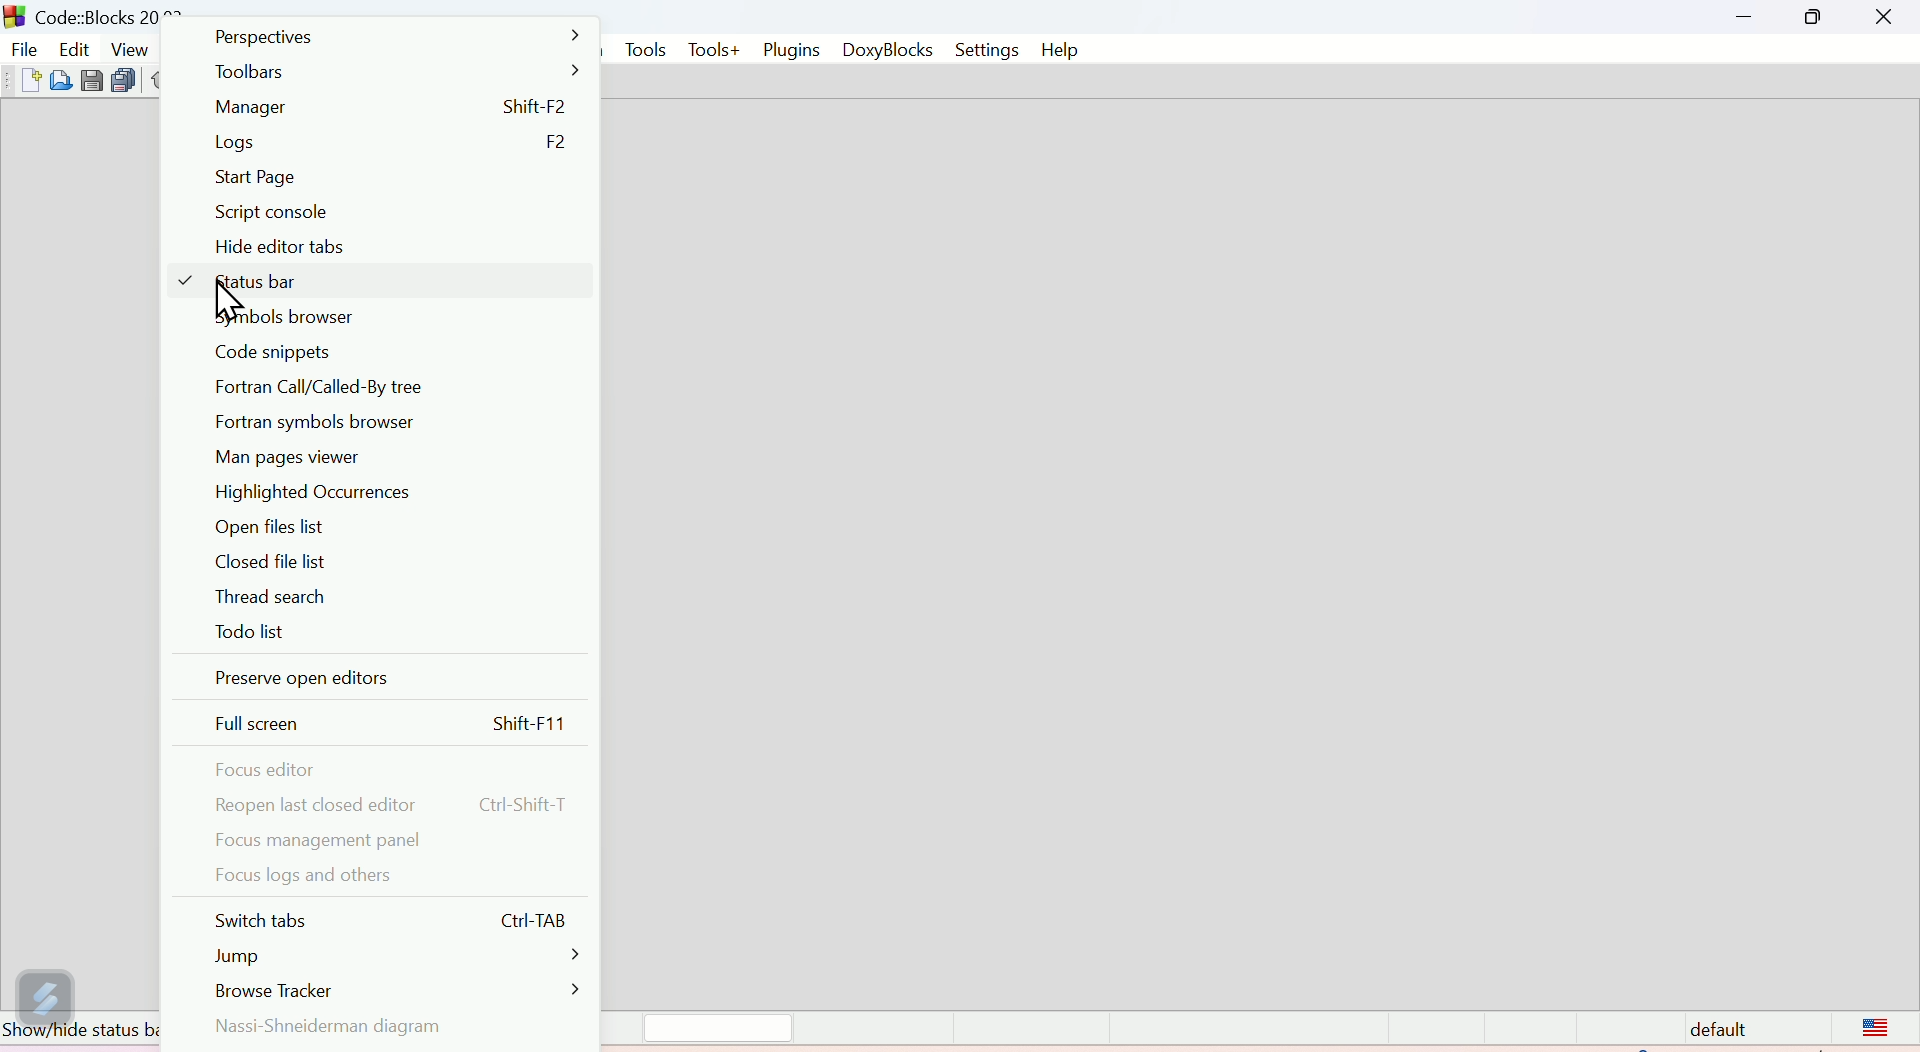 The image size is (1920, 1052). What do you see at coordinates (714, 50) in the screenshot?
I see `Tools+` at bounding box center [714, 50].